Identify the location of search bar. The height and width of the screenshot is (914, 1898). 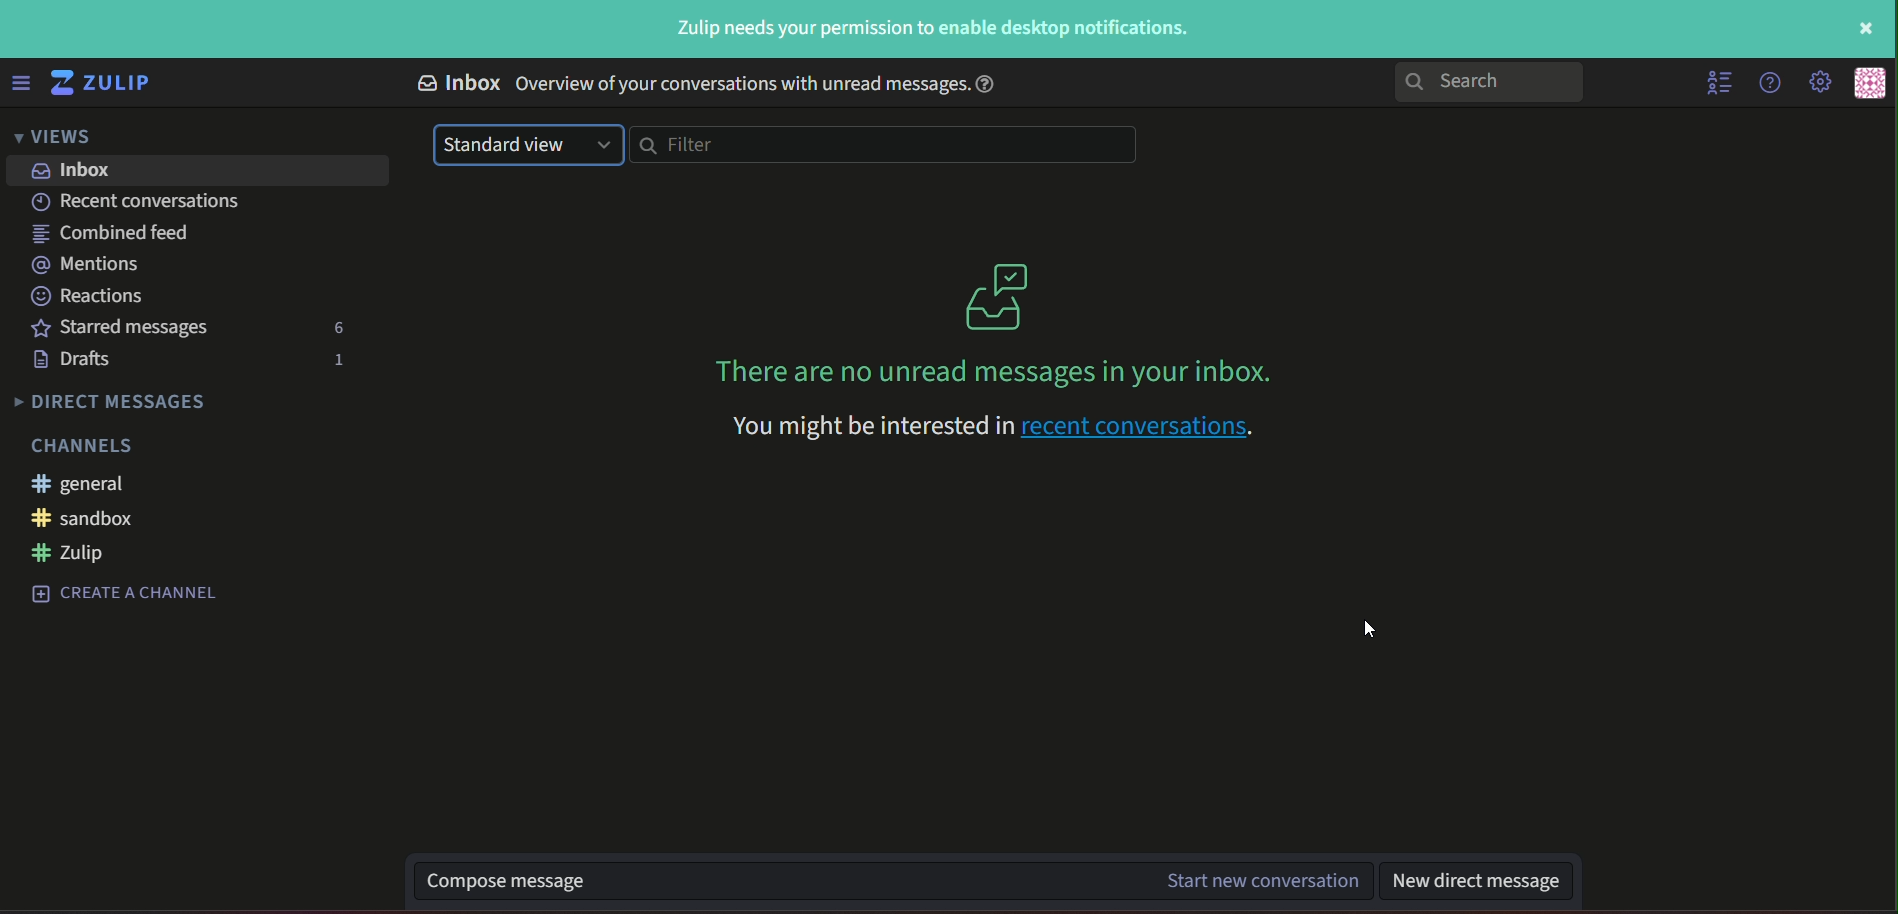
(1489, 82).